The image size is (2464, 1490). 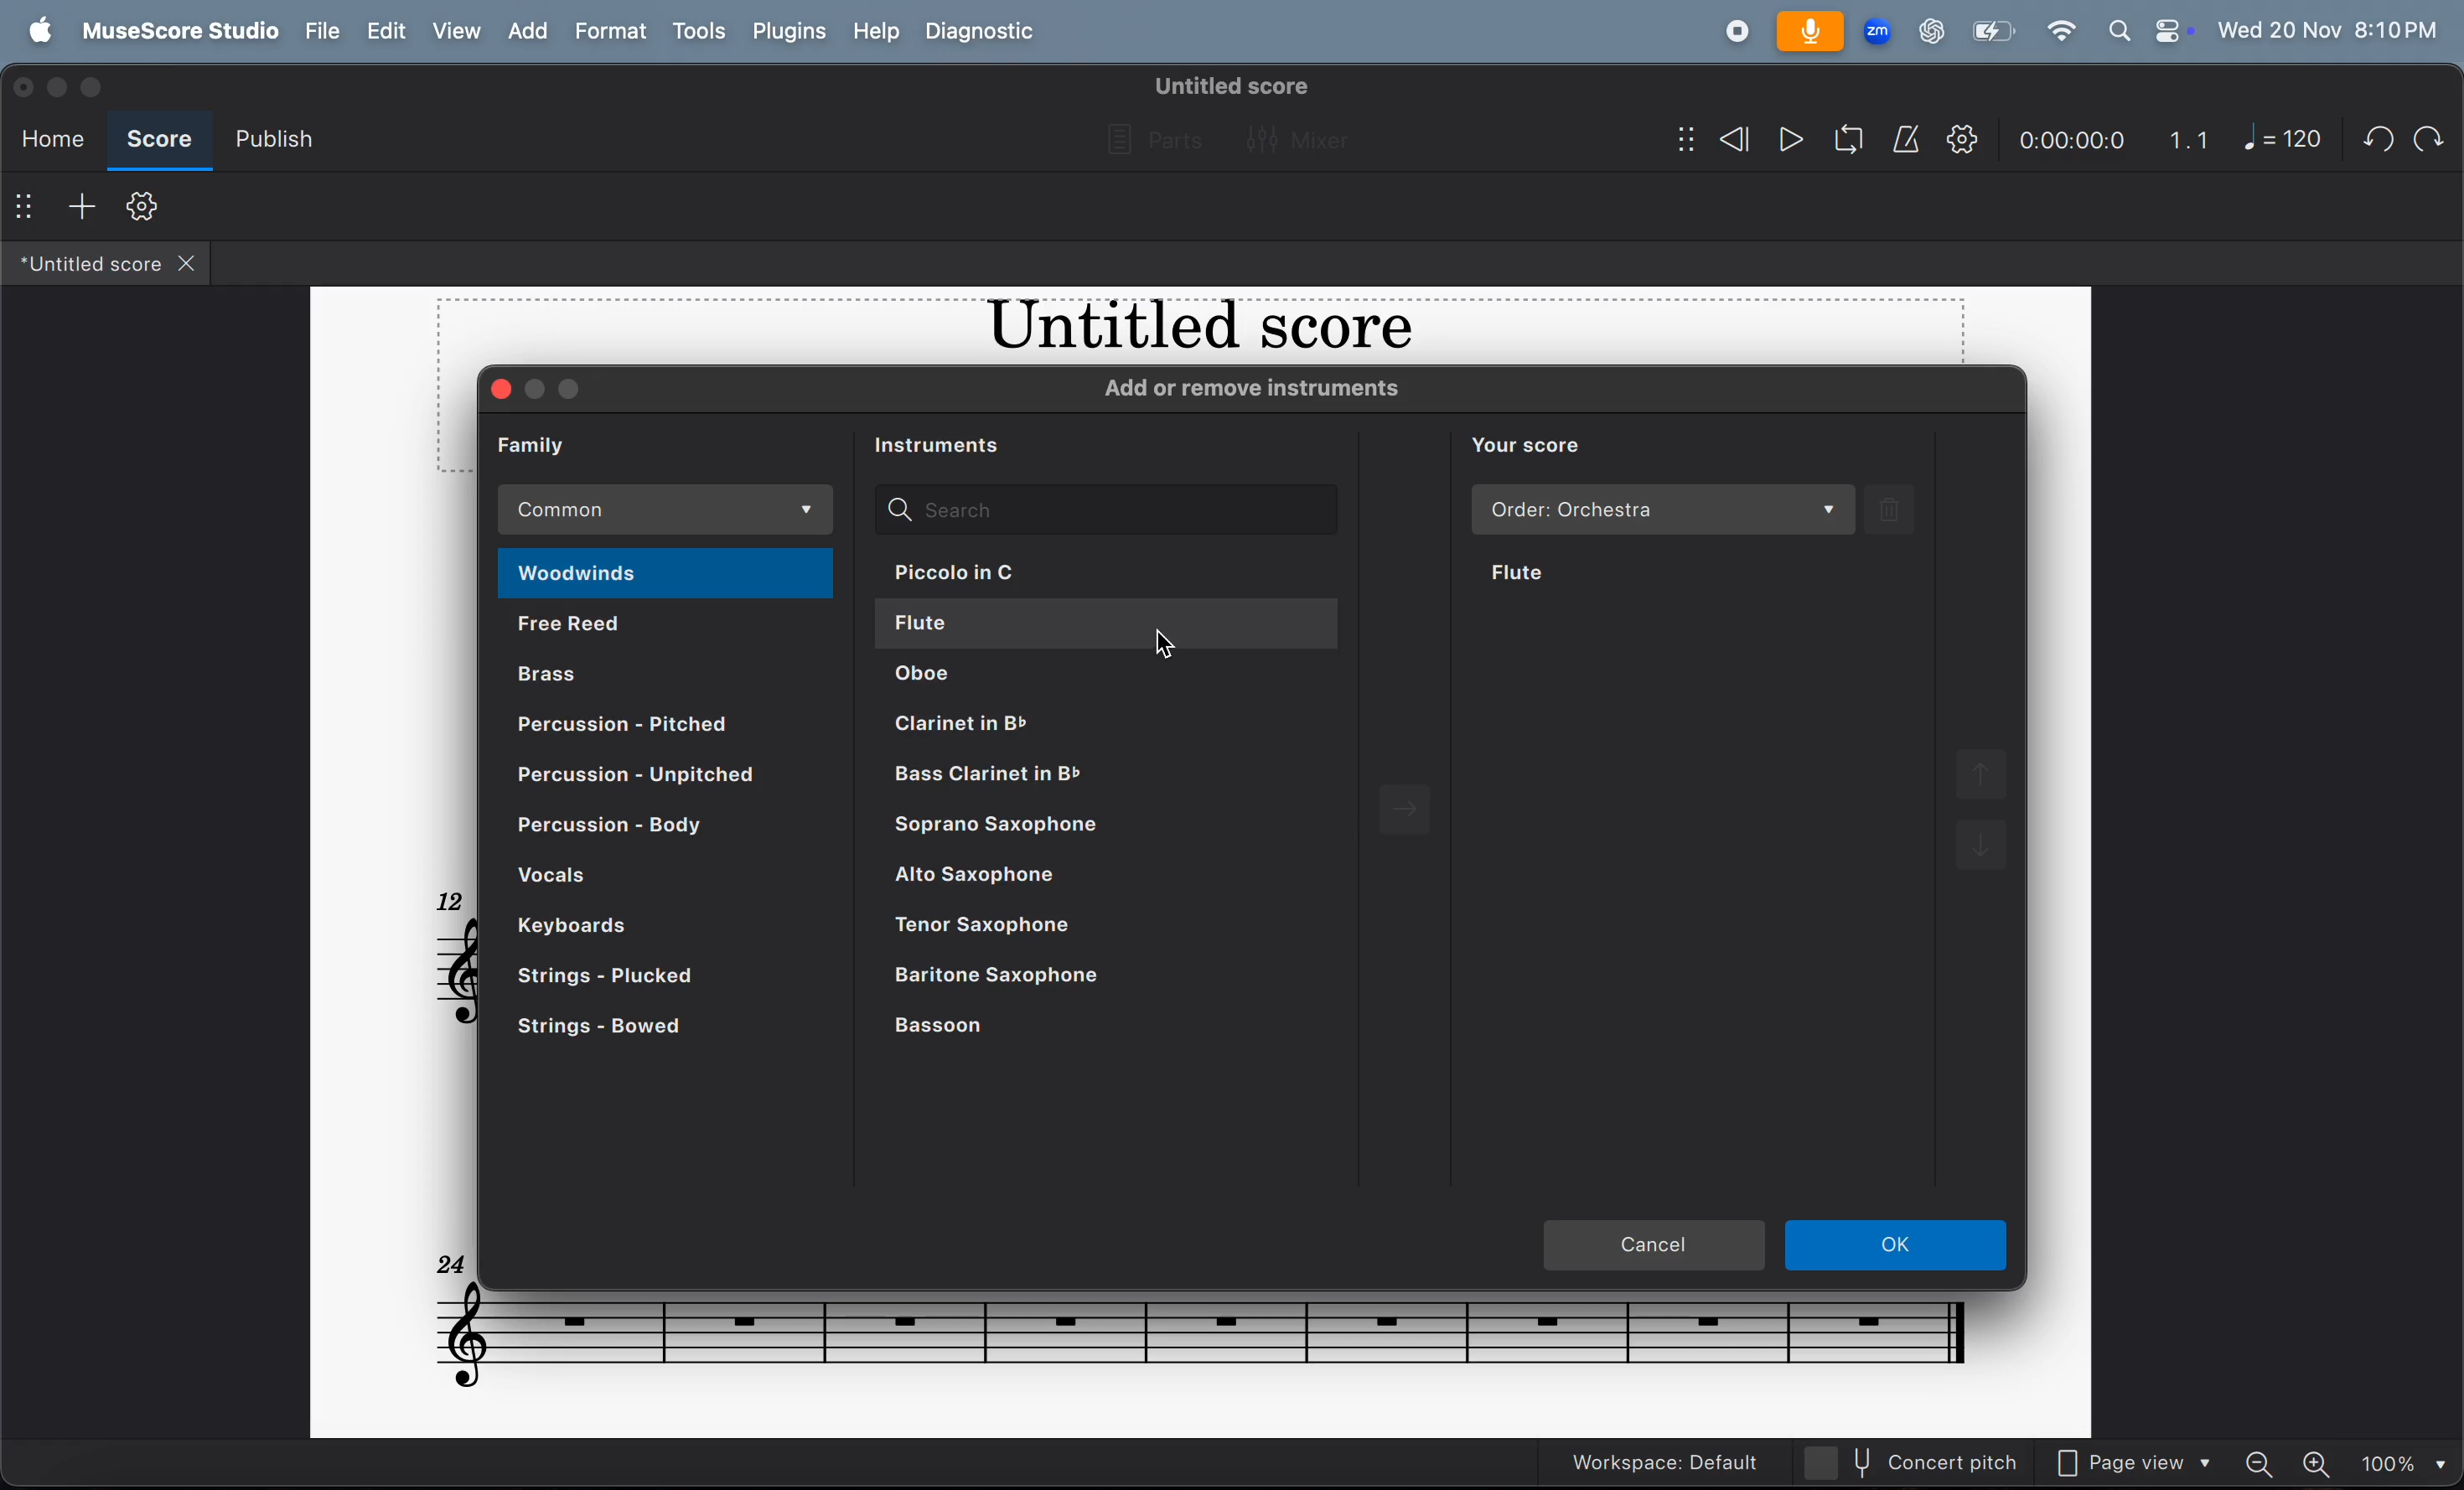 I want to click on flute, so click(x=1573, y=568).